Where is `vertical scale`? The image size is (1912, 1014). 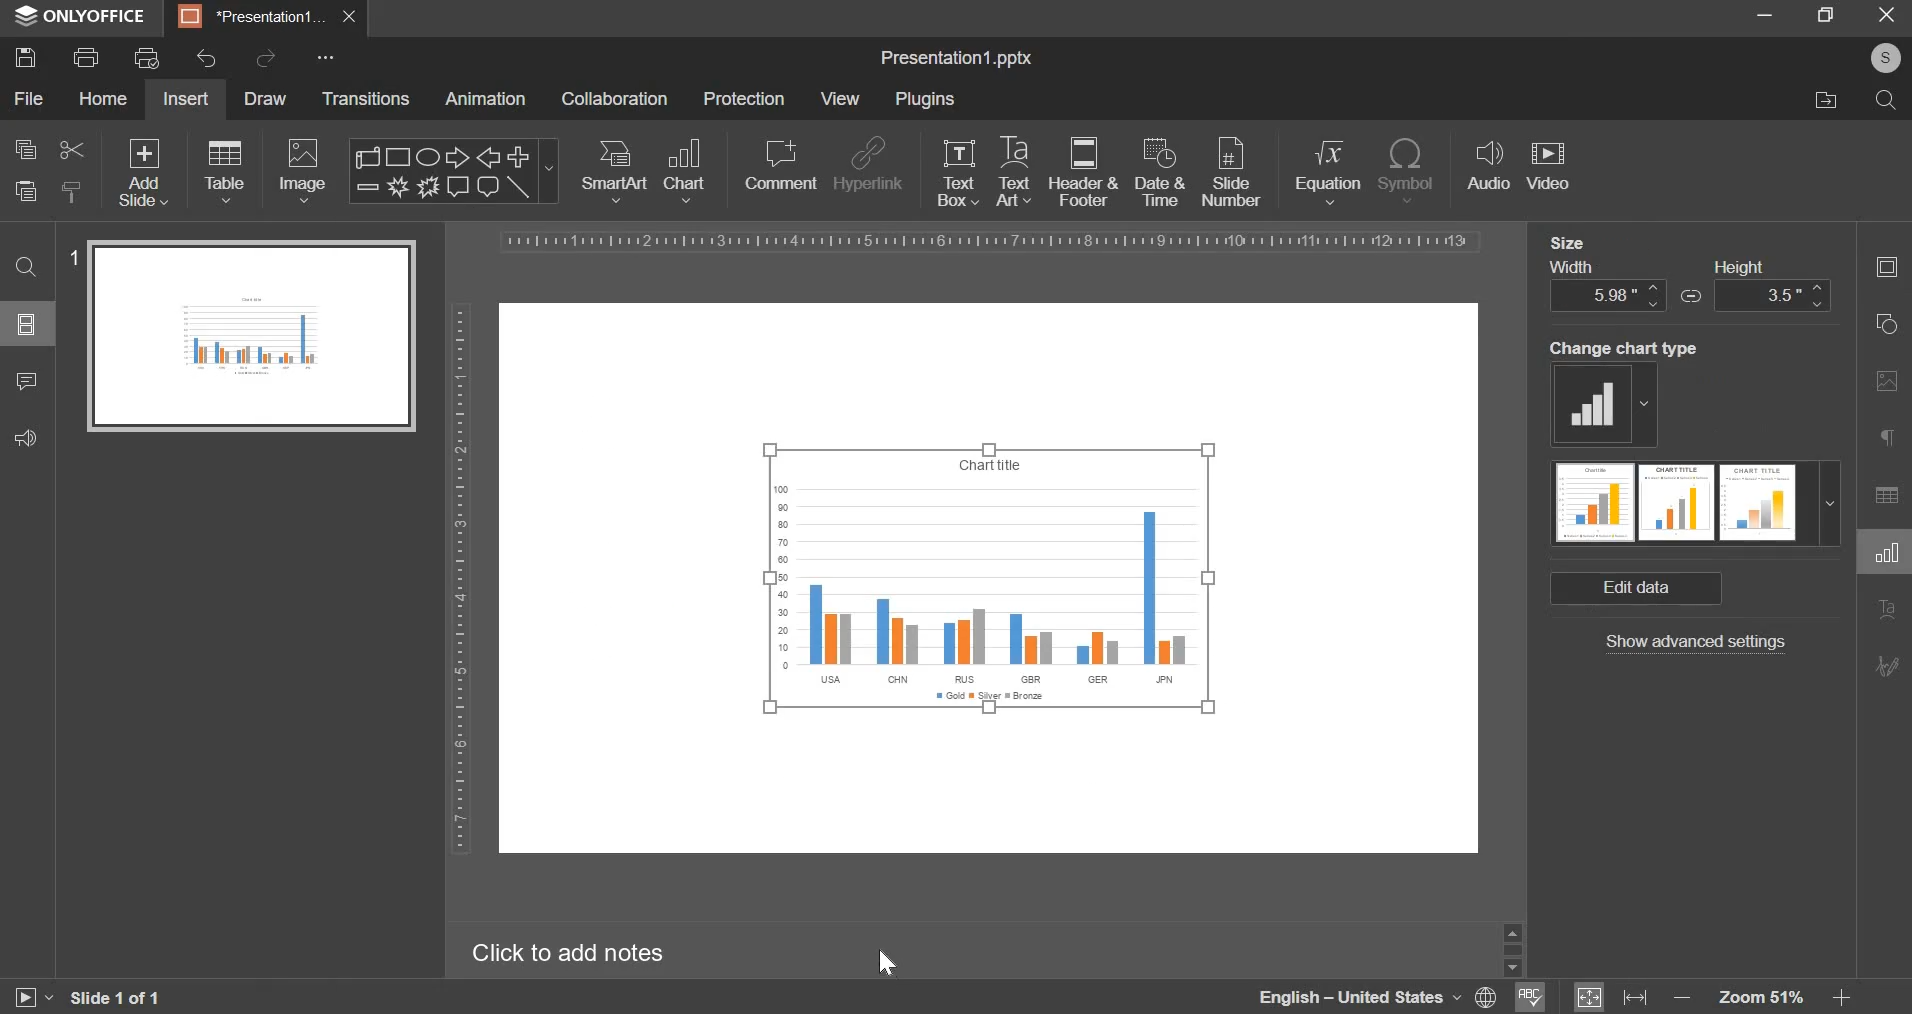
vertical scale is located at coordinates (464, 576).